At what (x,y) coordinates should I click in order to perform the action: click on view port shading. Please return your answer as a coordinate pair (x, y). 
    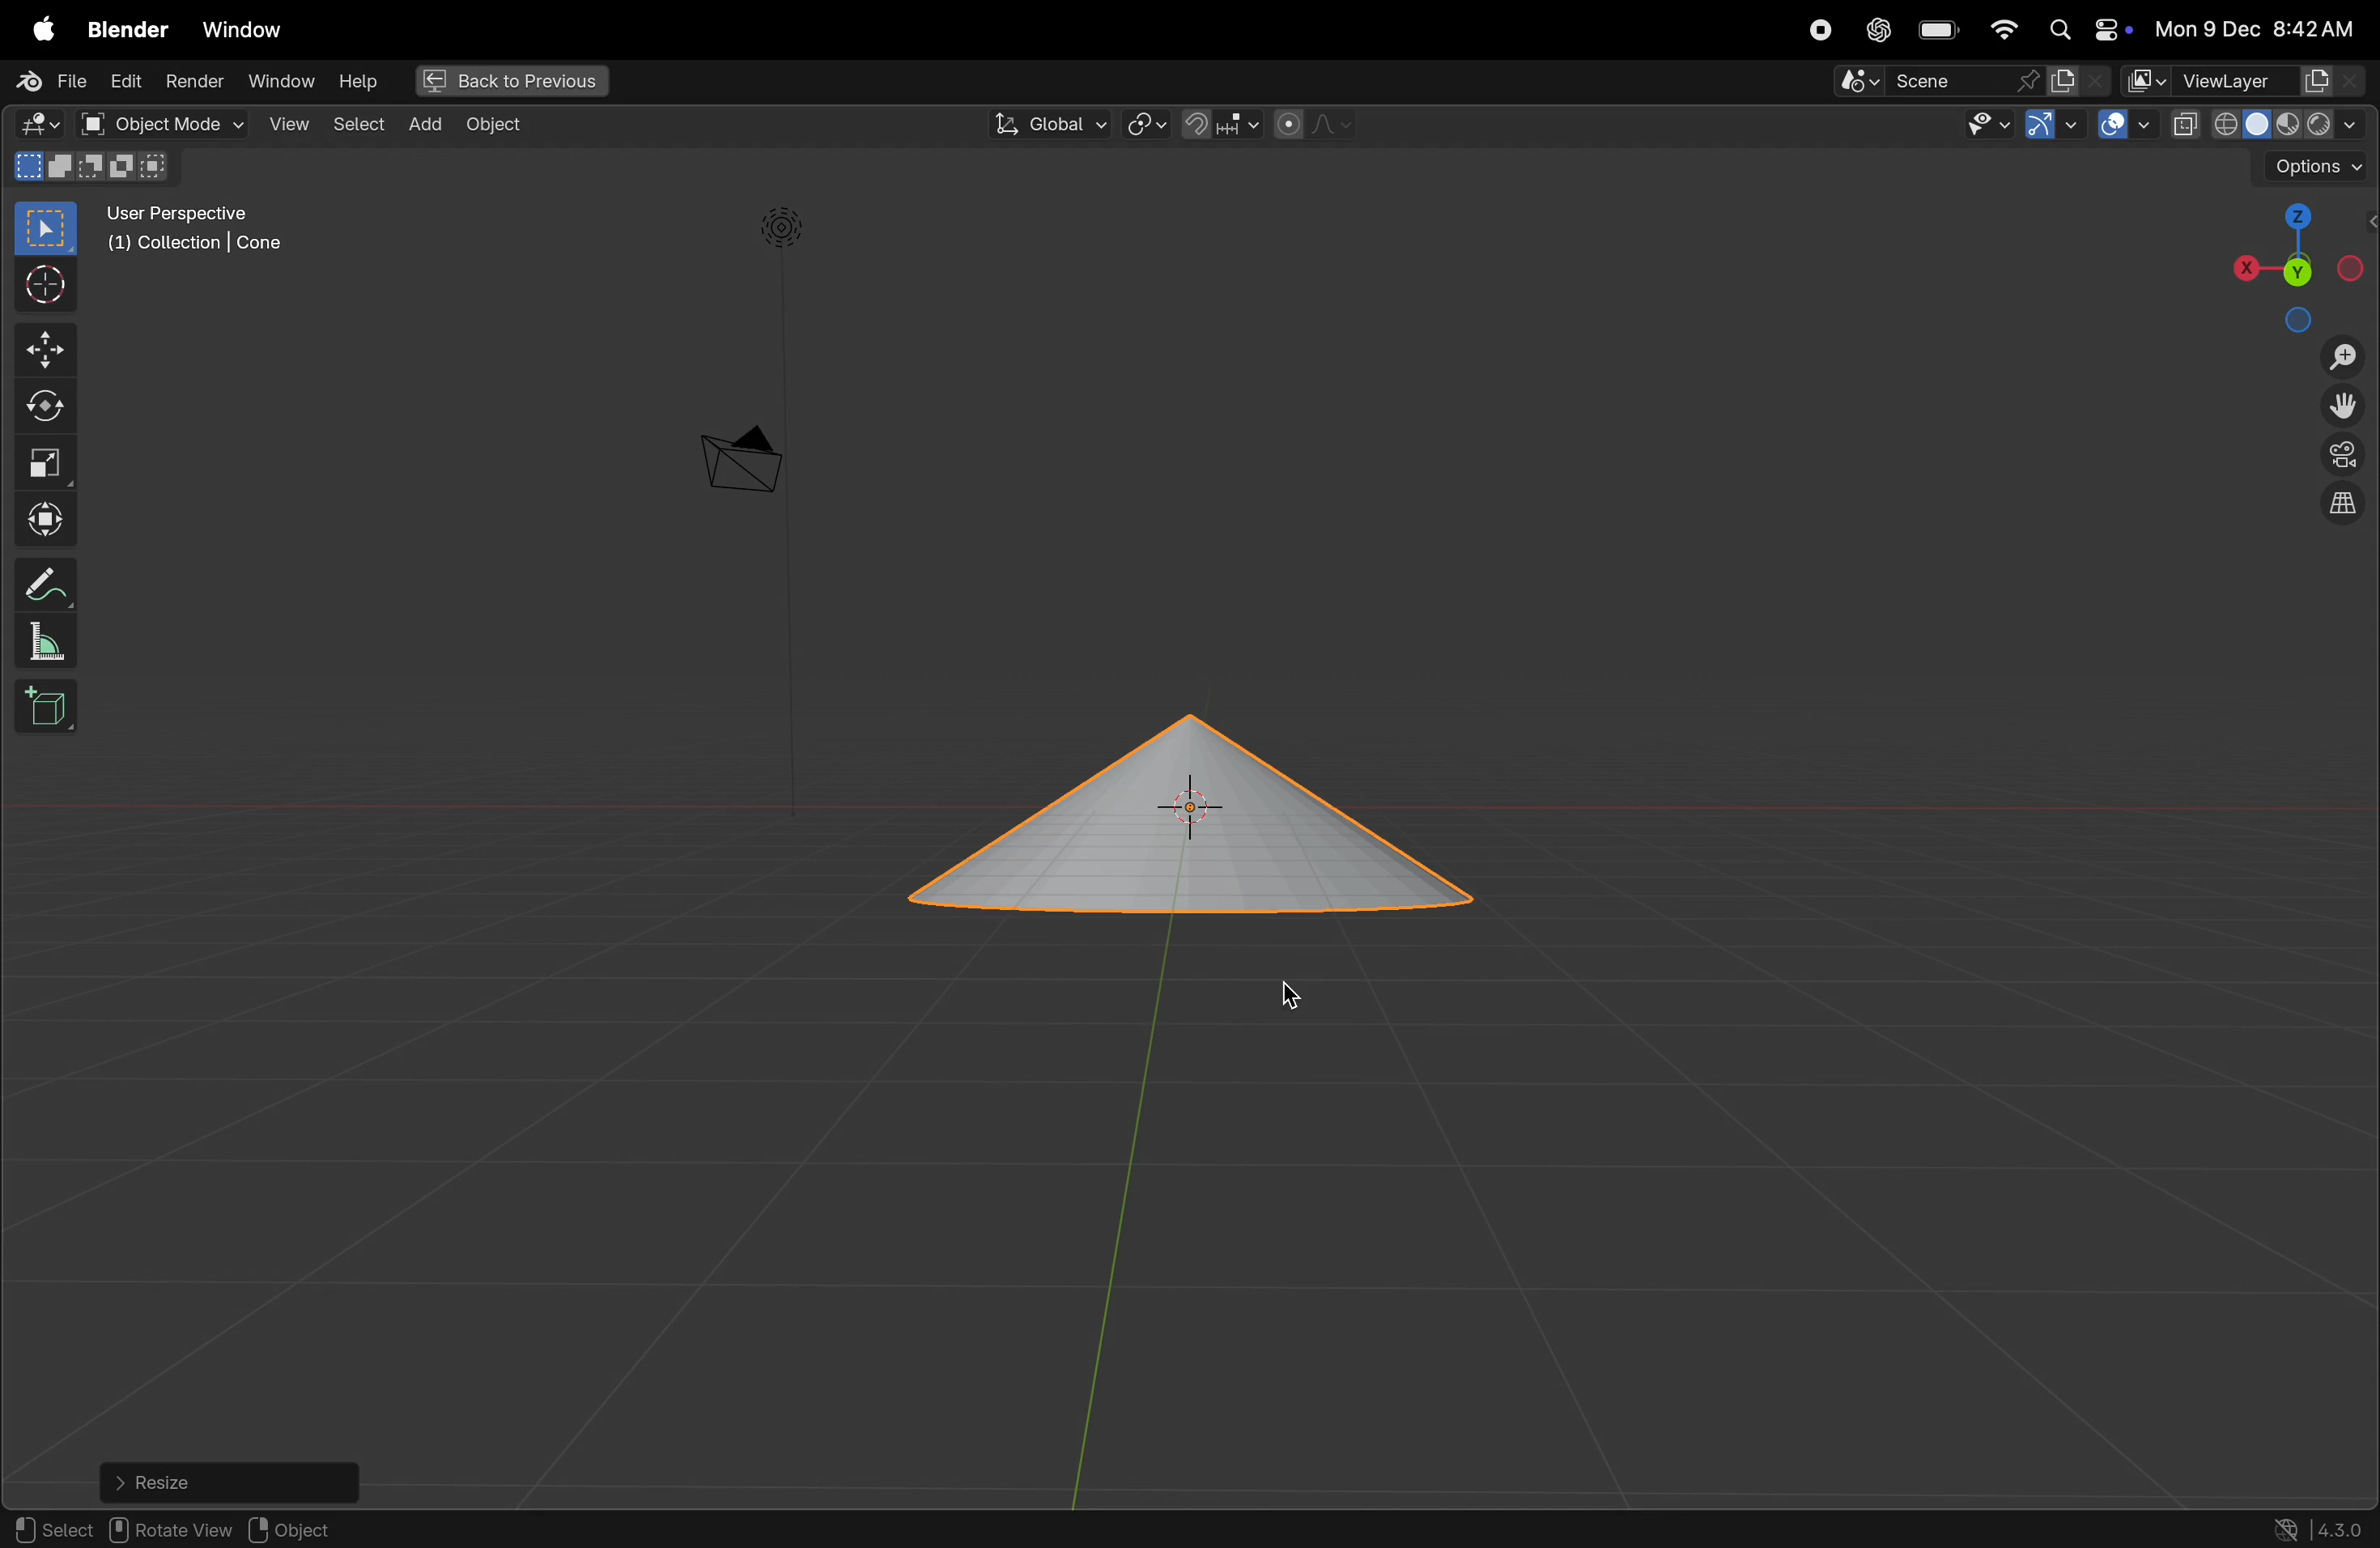
    Looking at the image, I should click on (2274, 121).